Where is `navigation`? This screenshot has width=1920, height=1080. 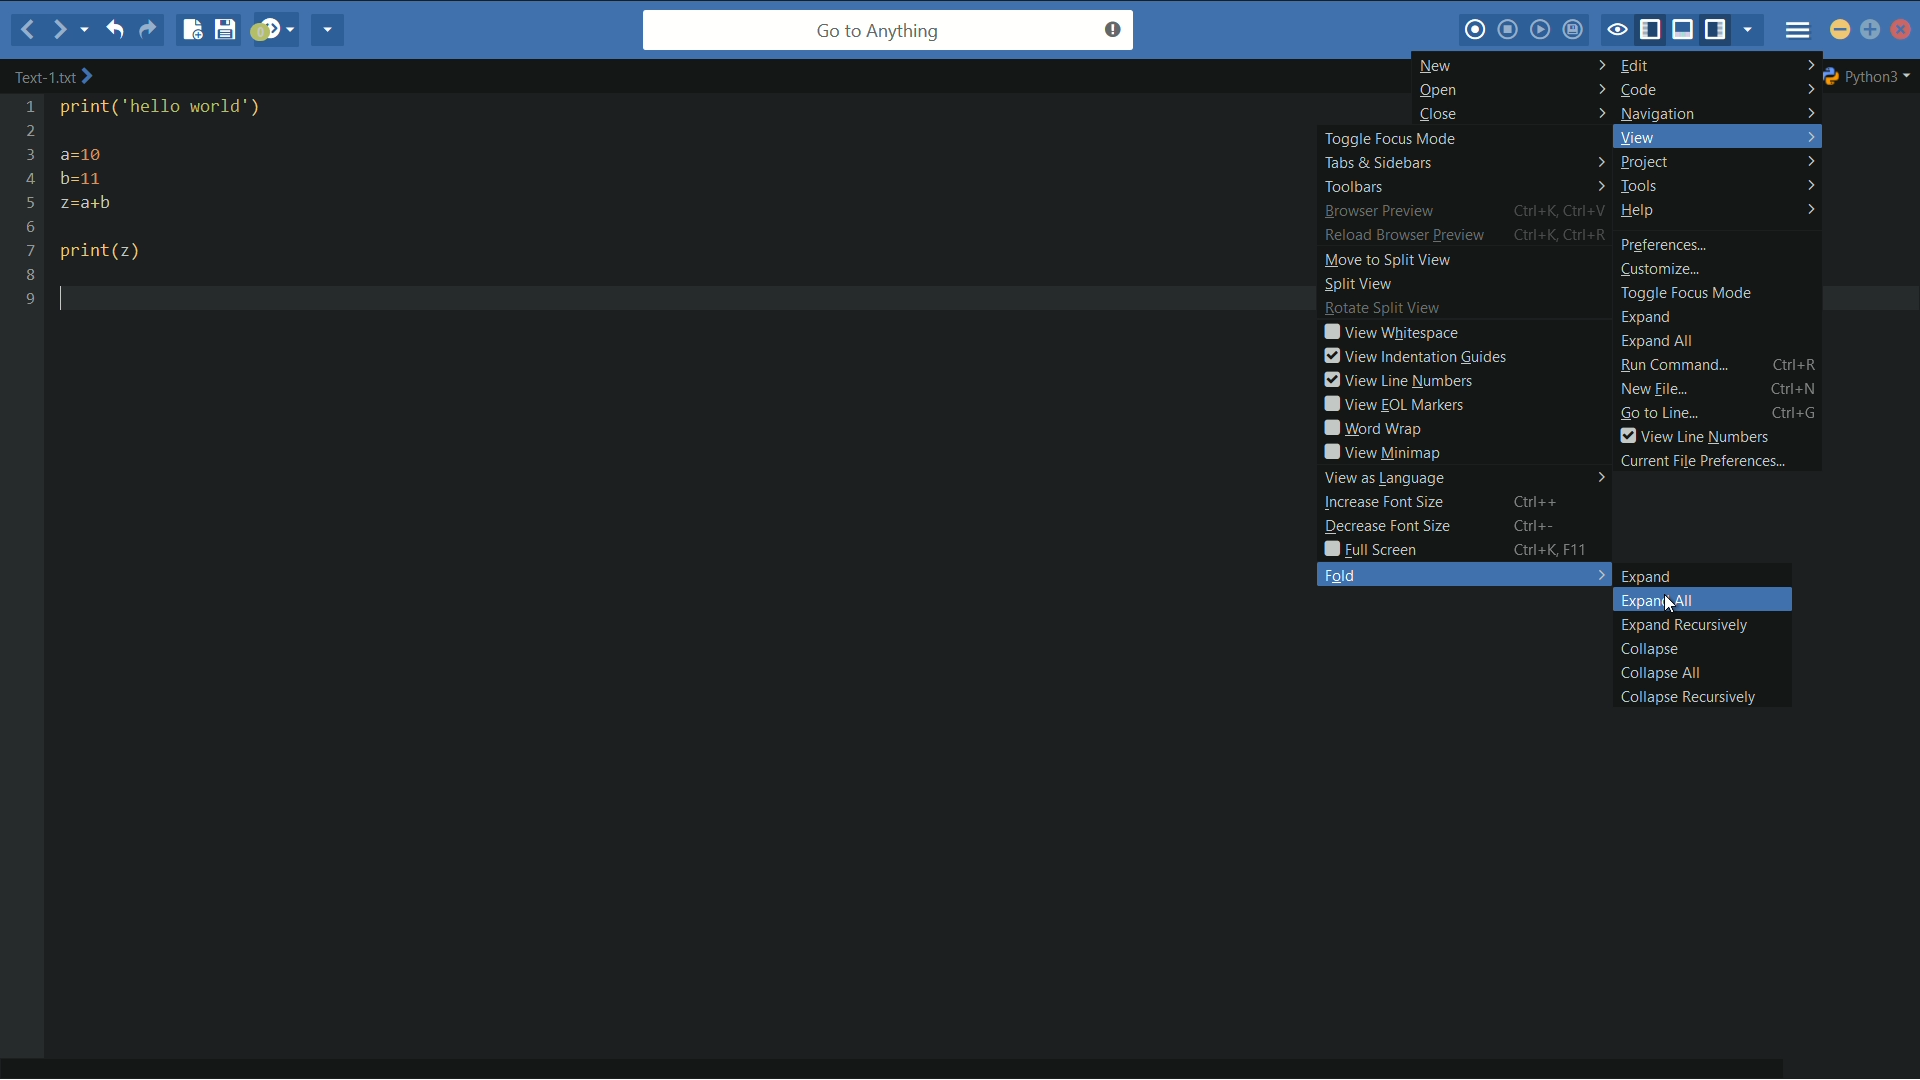 navigation is located at coordinates (1712, 113).